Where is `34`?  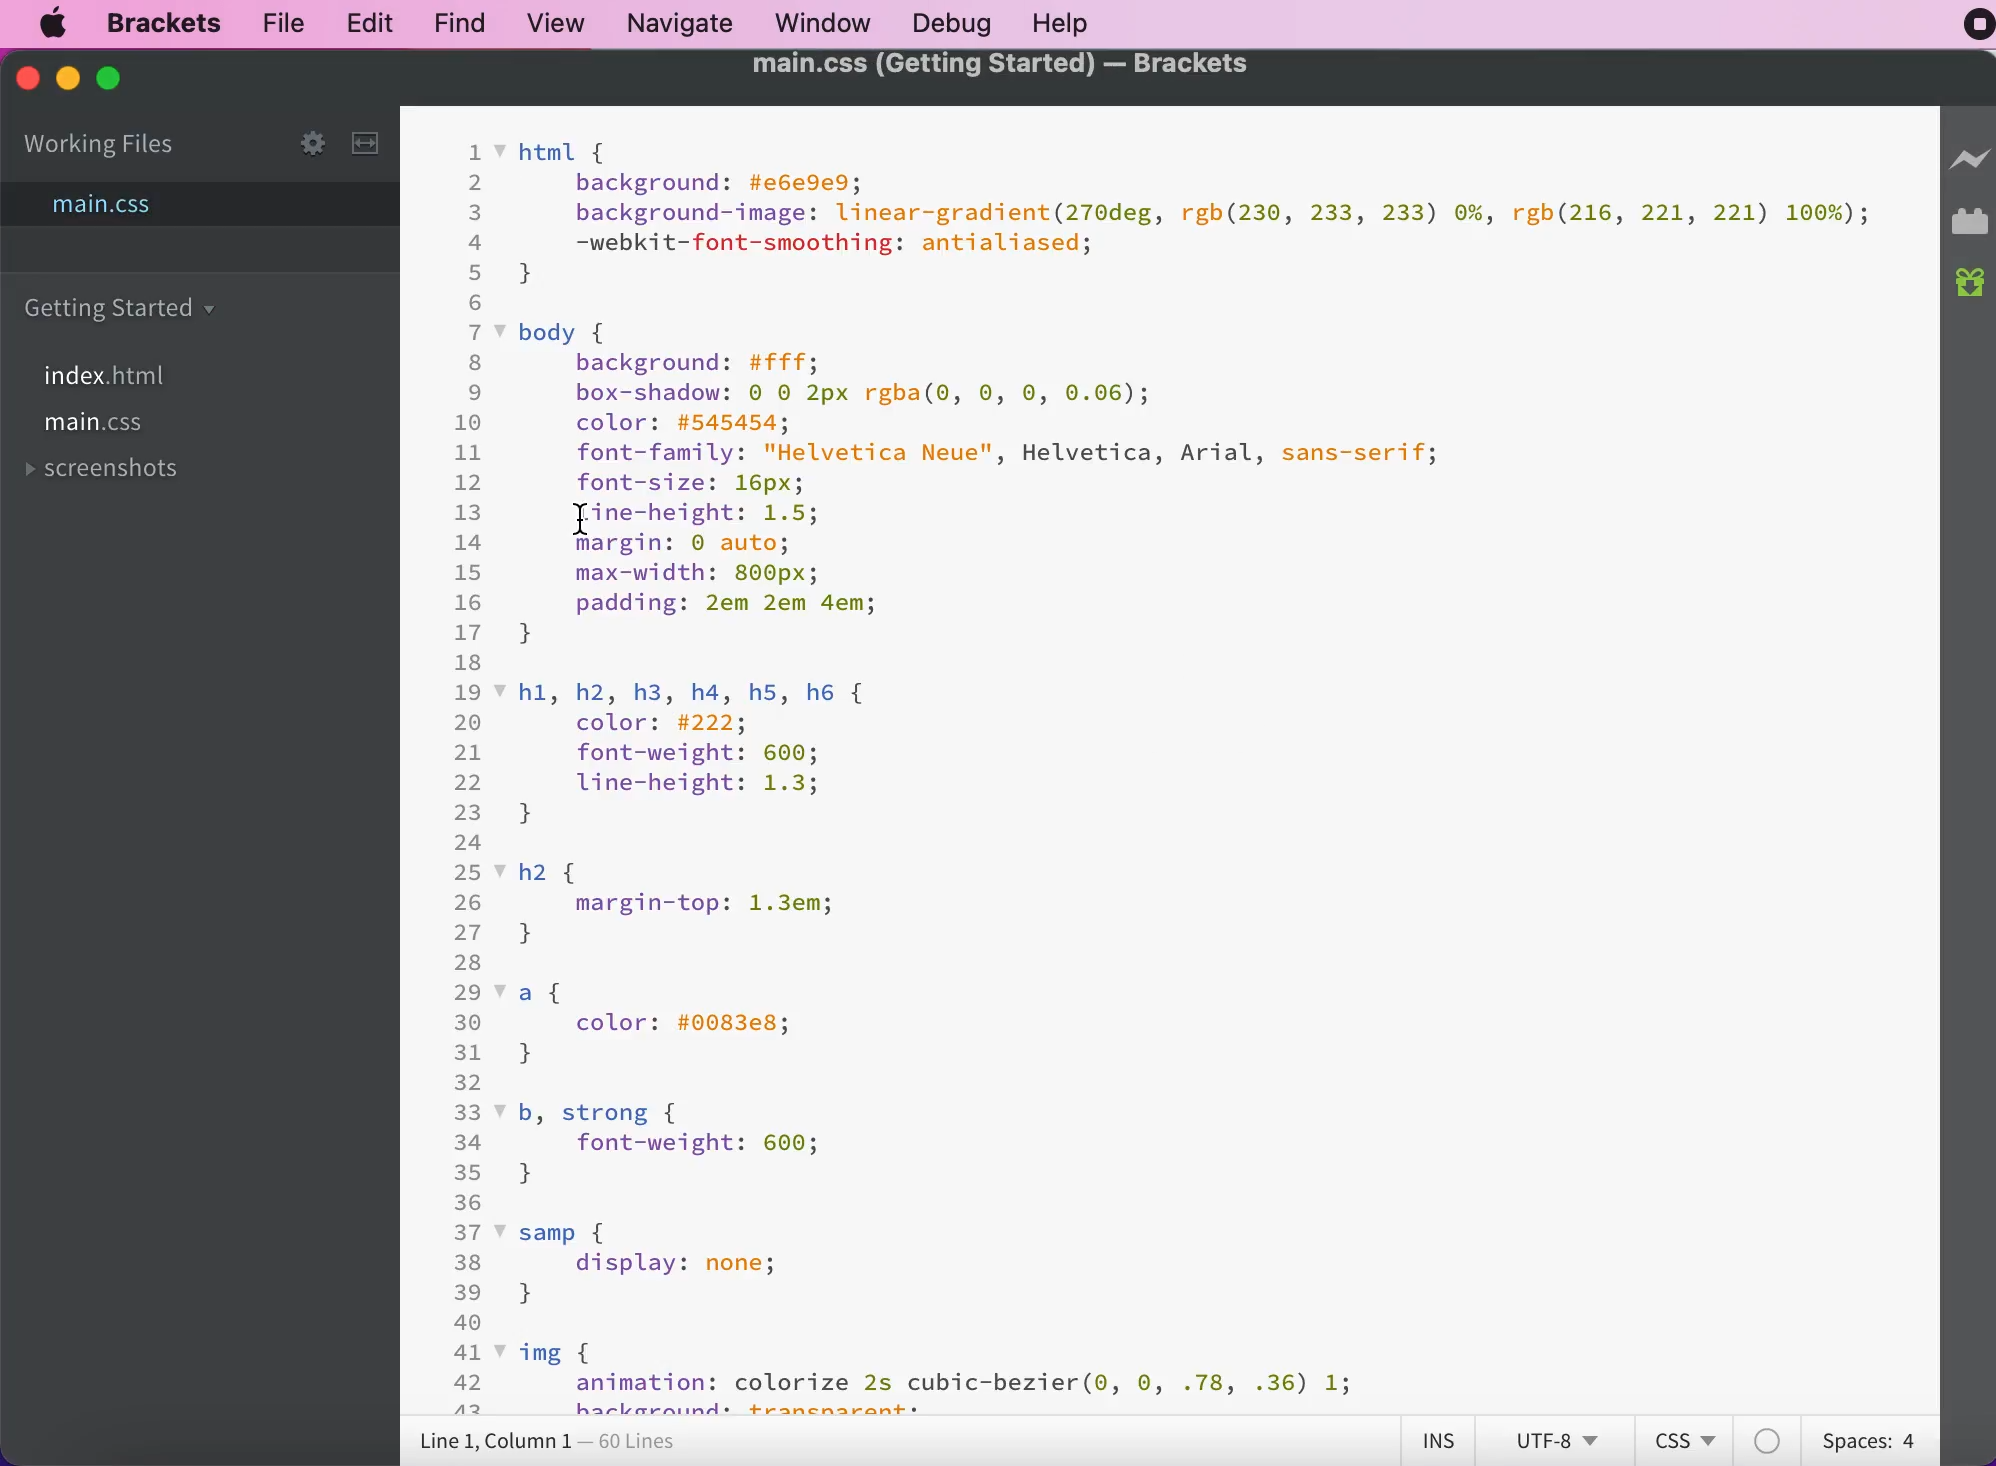 34 is located at coordinates (467, 1145).